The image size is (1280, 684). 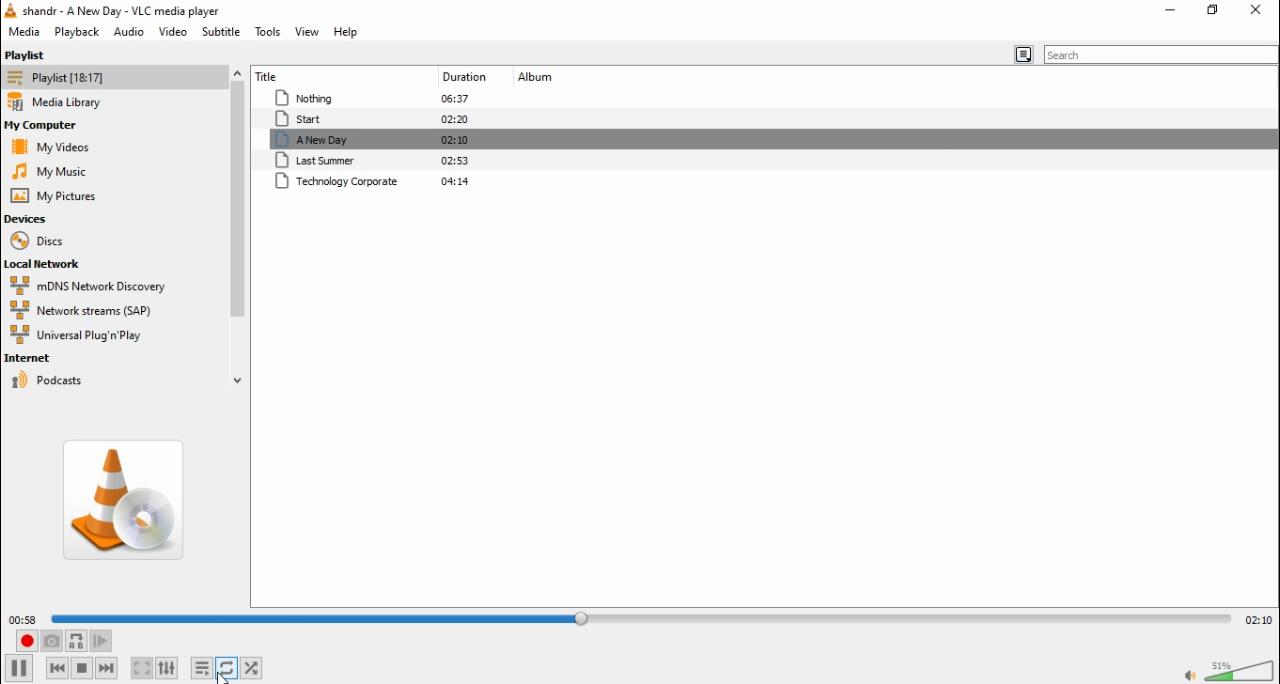 I want to click on cursor, so click(x=226, y=677).